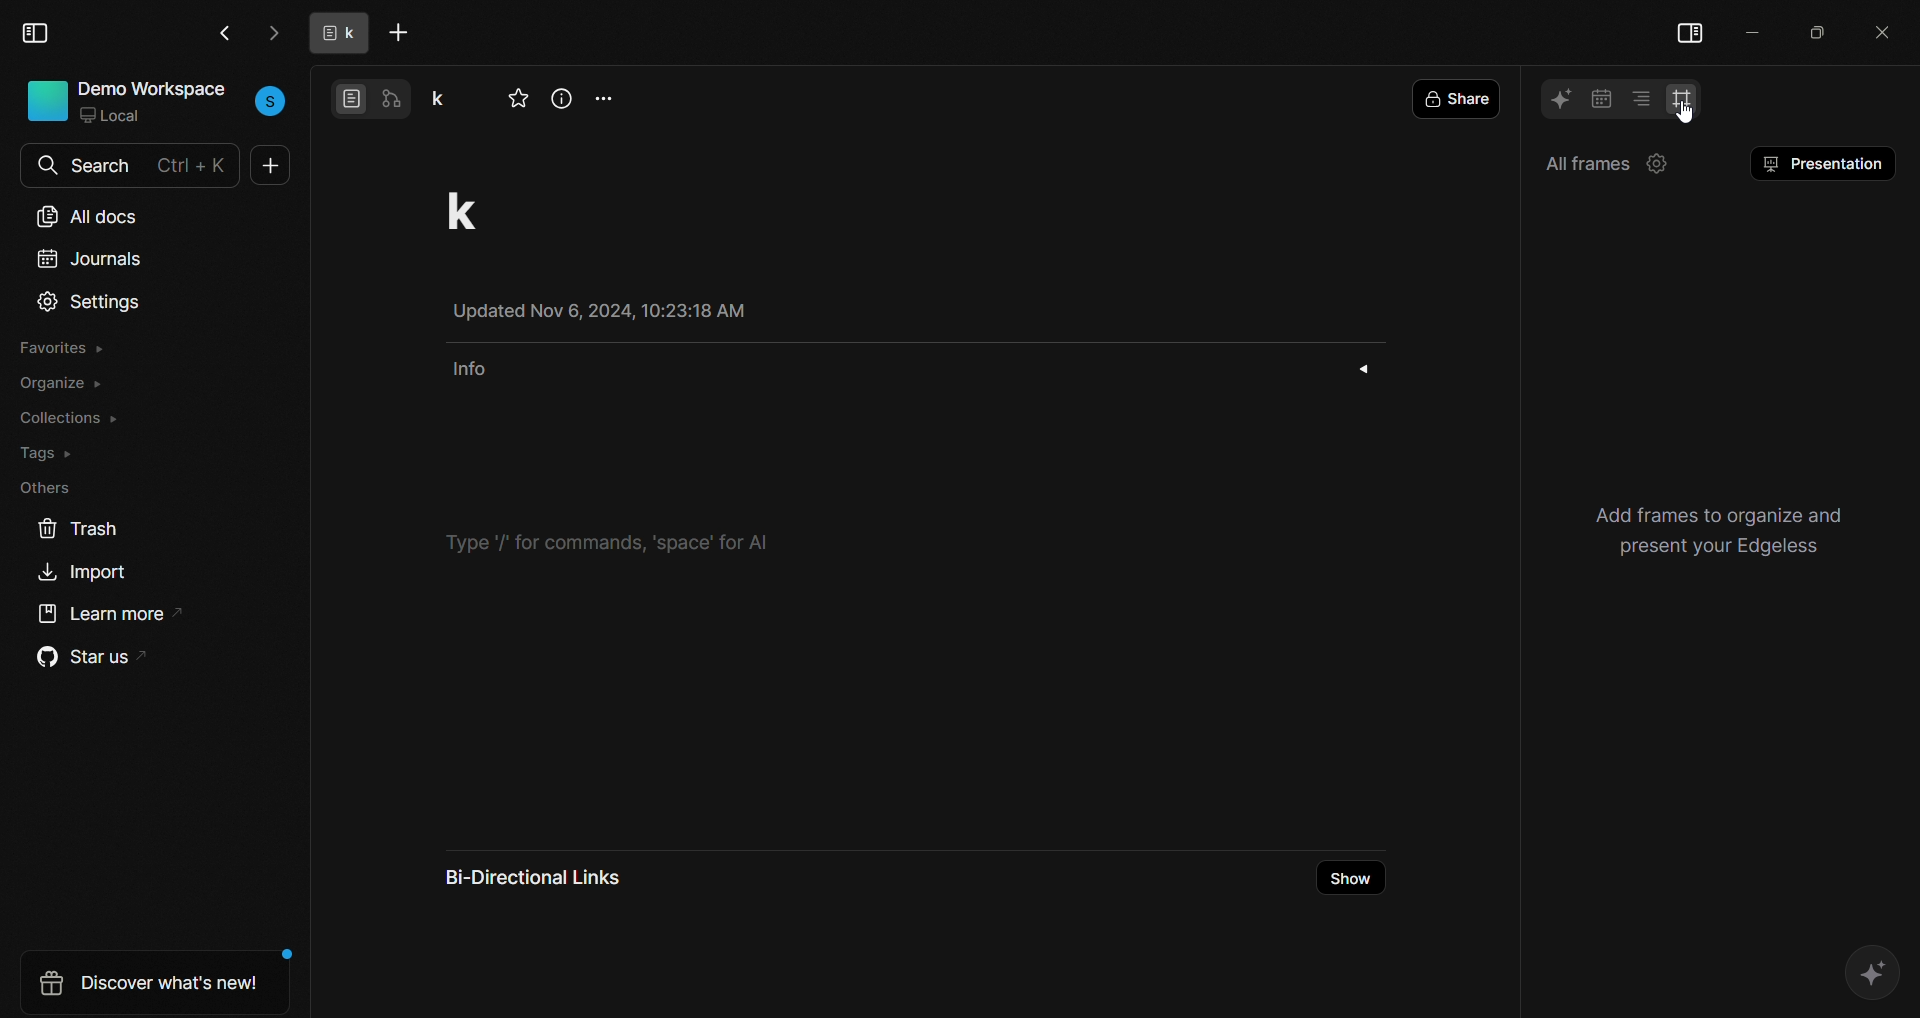  Describe the element at coordinates (1462, 98) in the screenshot. I see `share` at that location.